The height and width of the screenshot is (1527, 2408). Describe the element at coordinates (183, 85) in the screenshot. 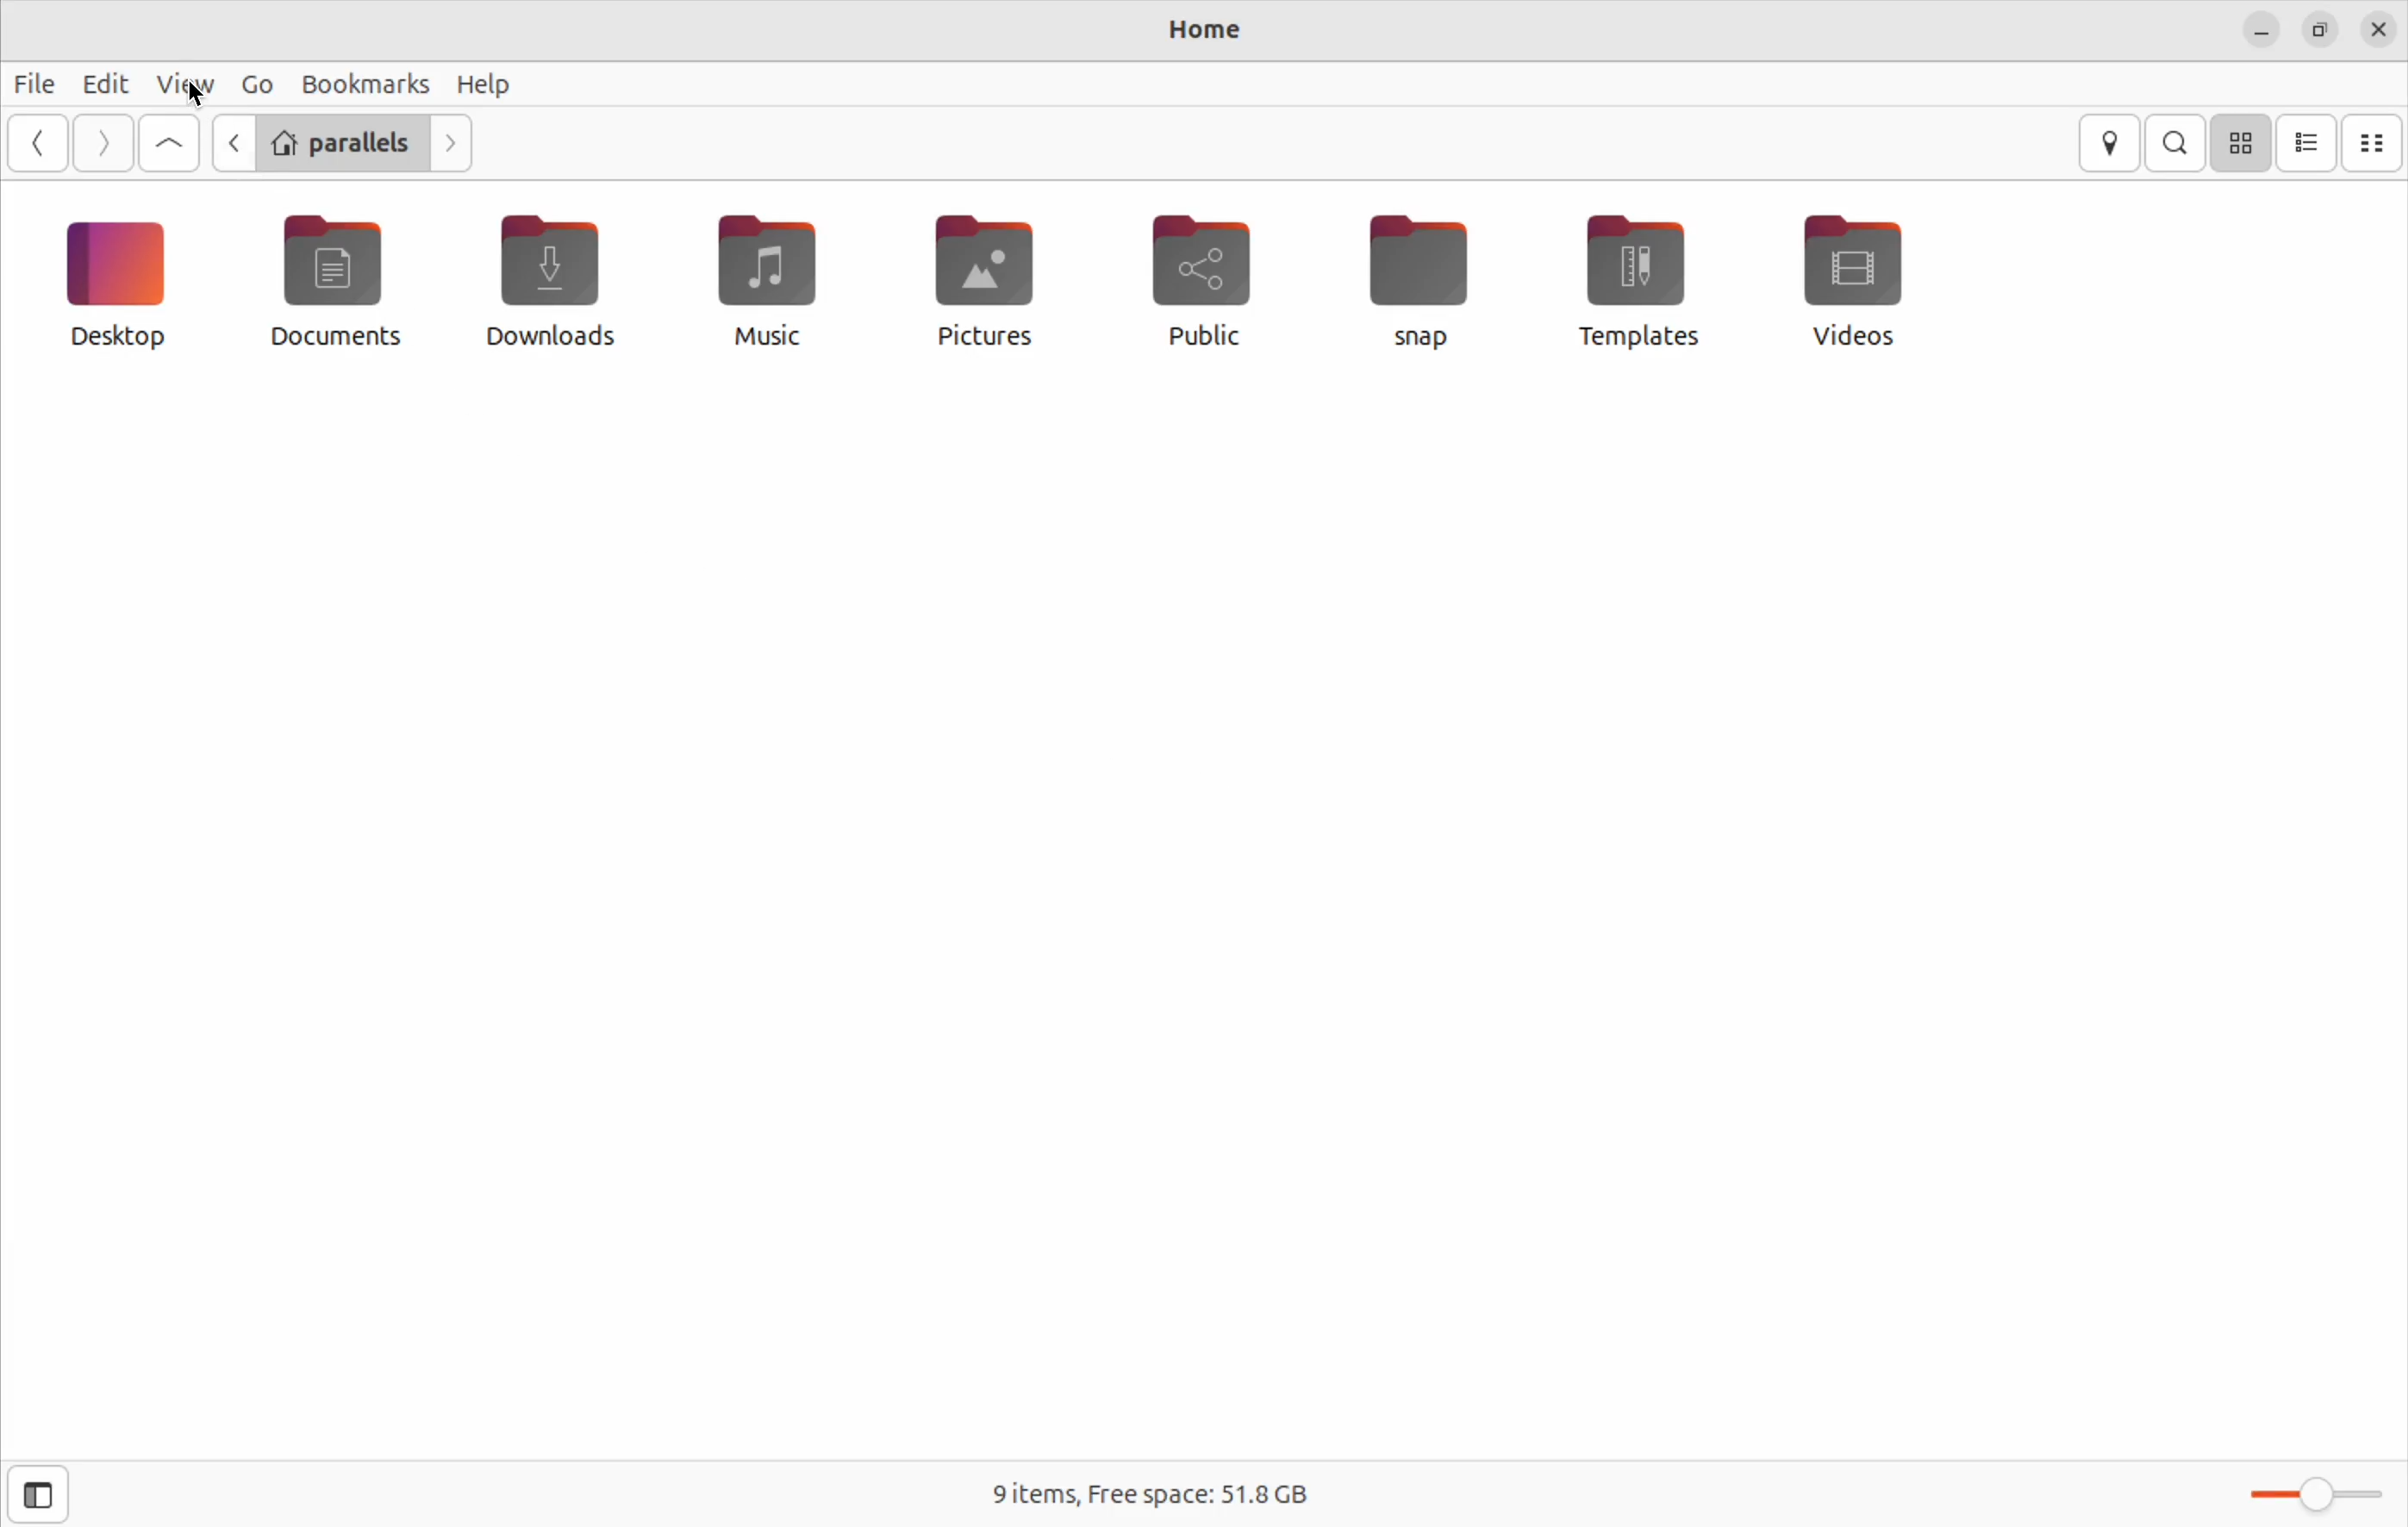

I see `view` at that location.